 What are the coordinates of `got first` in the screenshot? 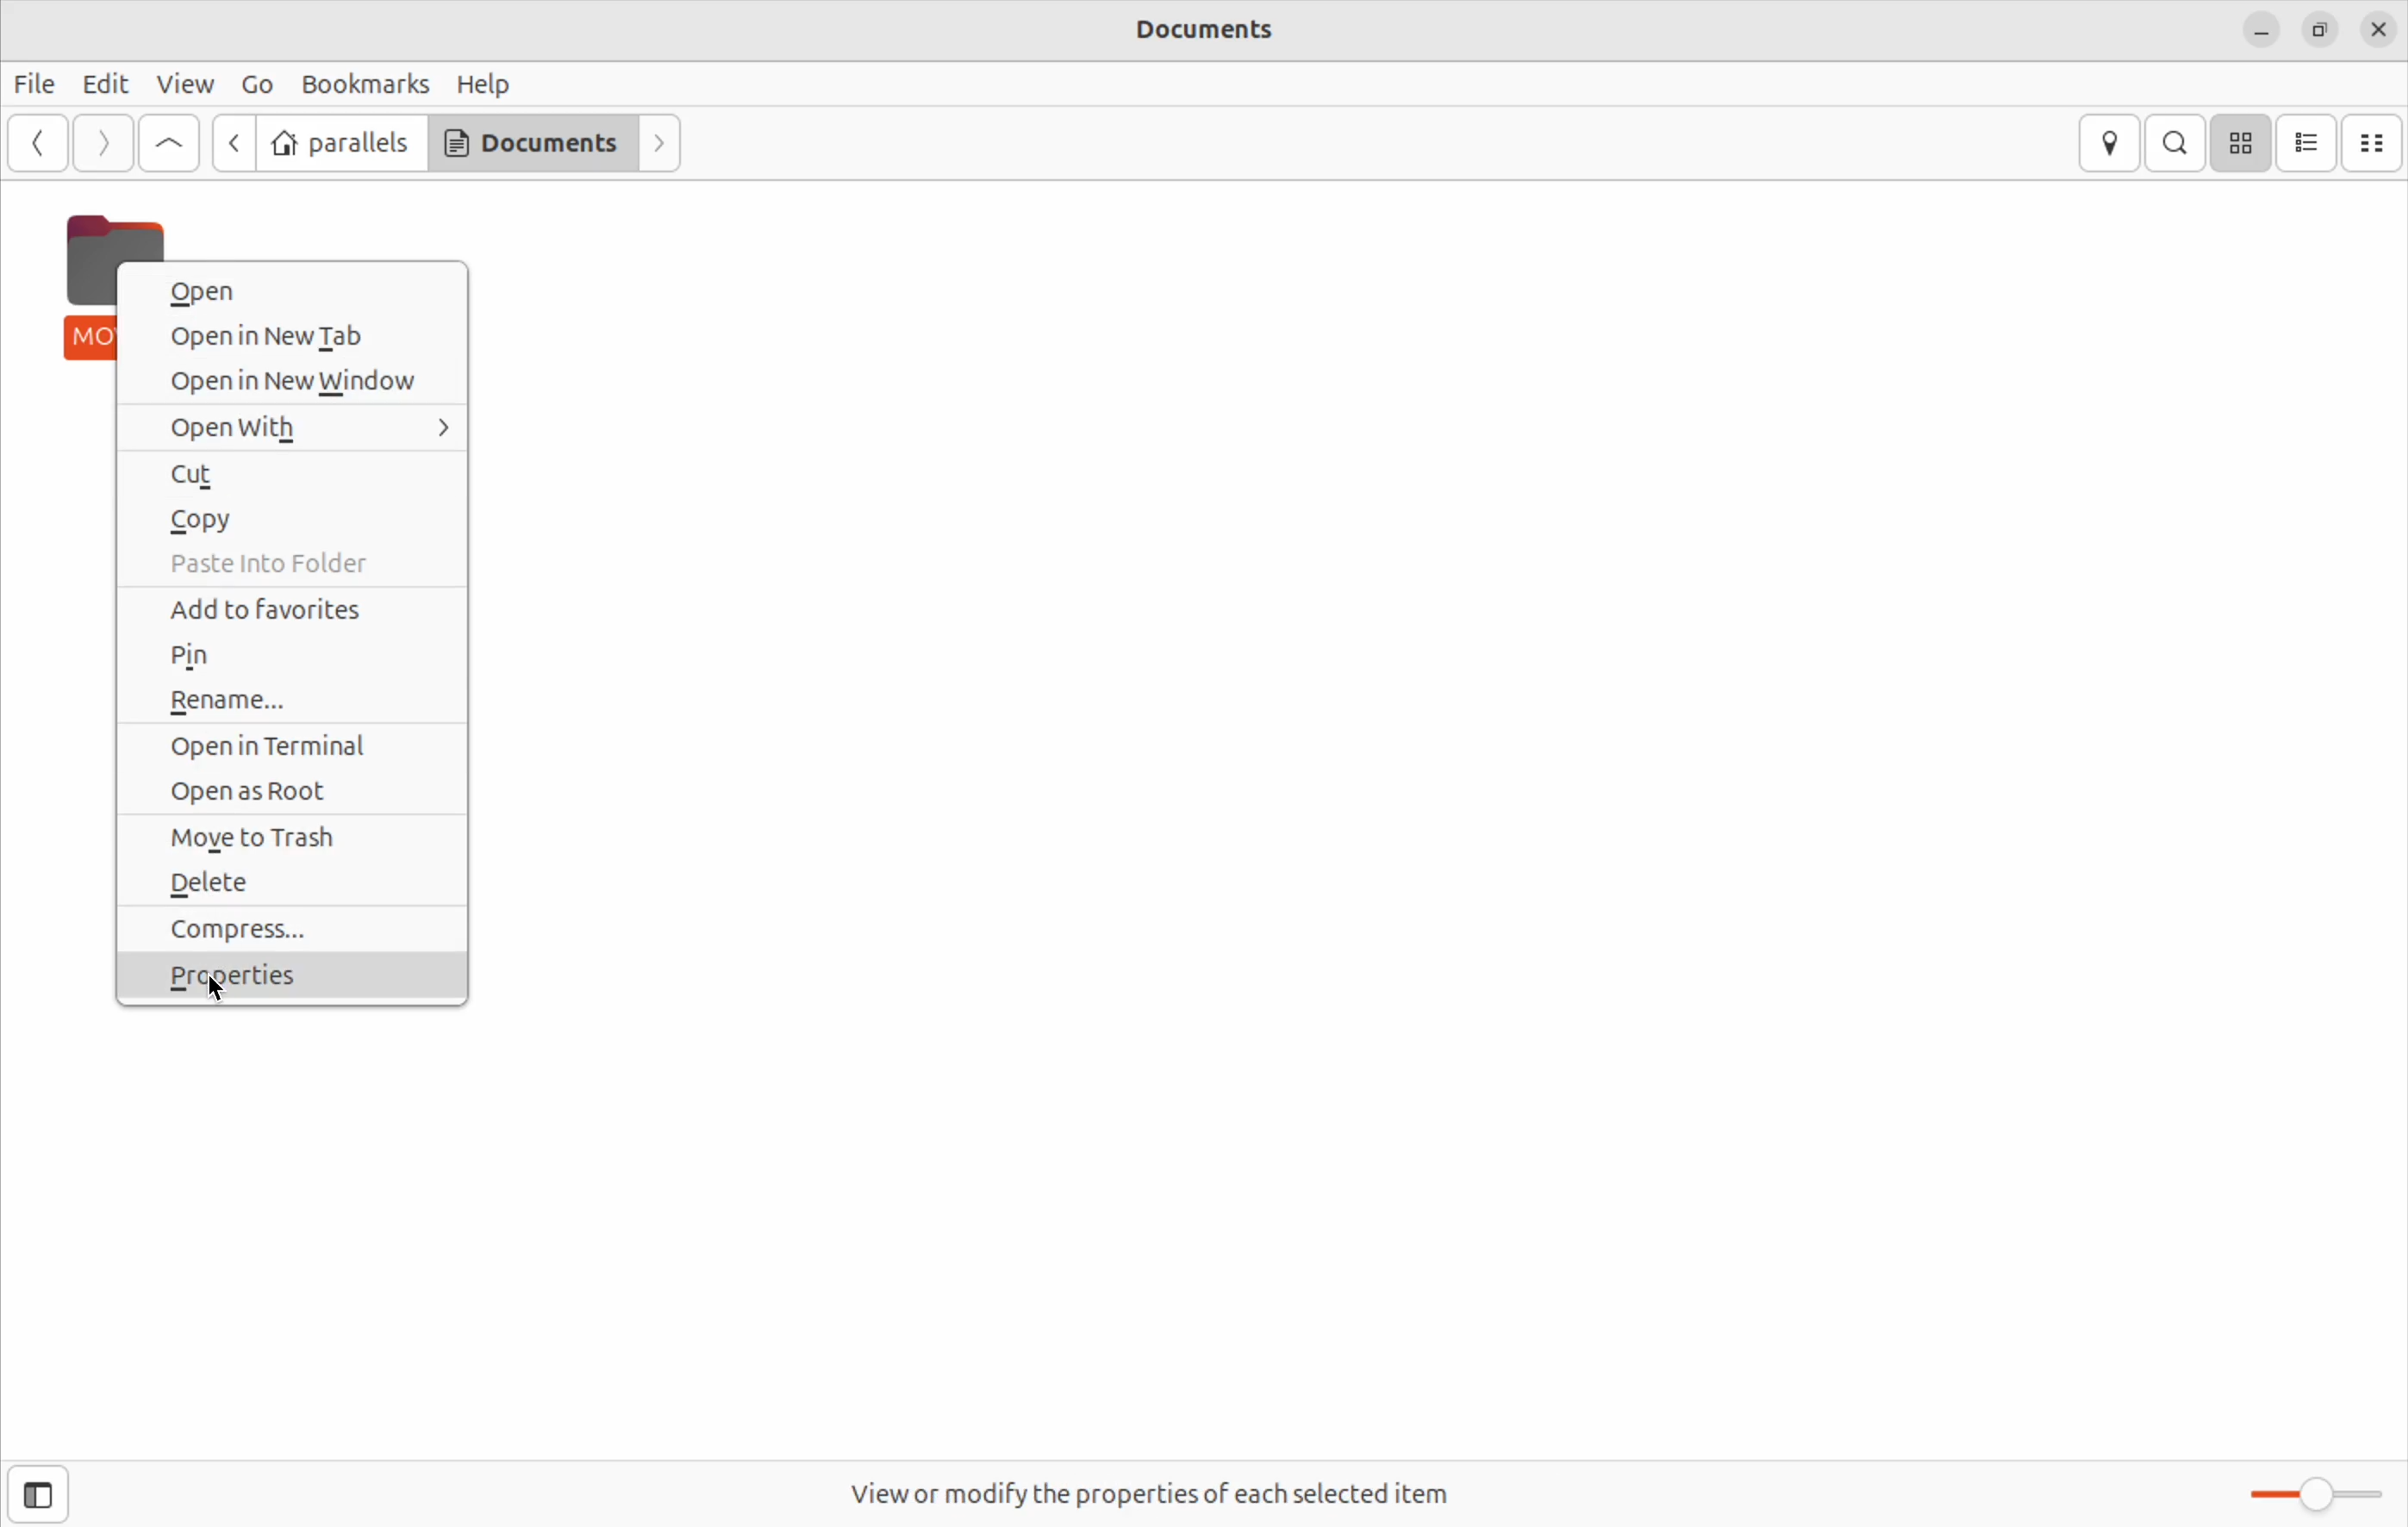 It's located at (171, 143).